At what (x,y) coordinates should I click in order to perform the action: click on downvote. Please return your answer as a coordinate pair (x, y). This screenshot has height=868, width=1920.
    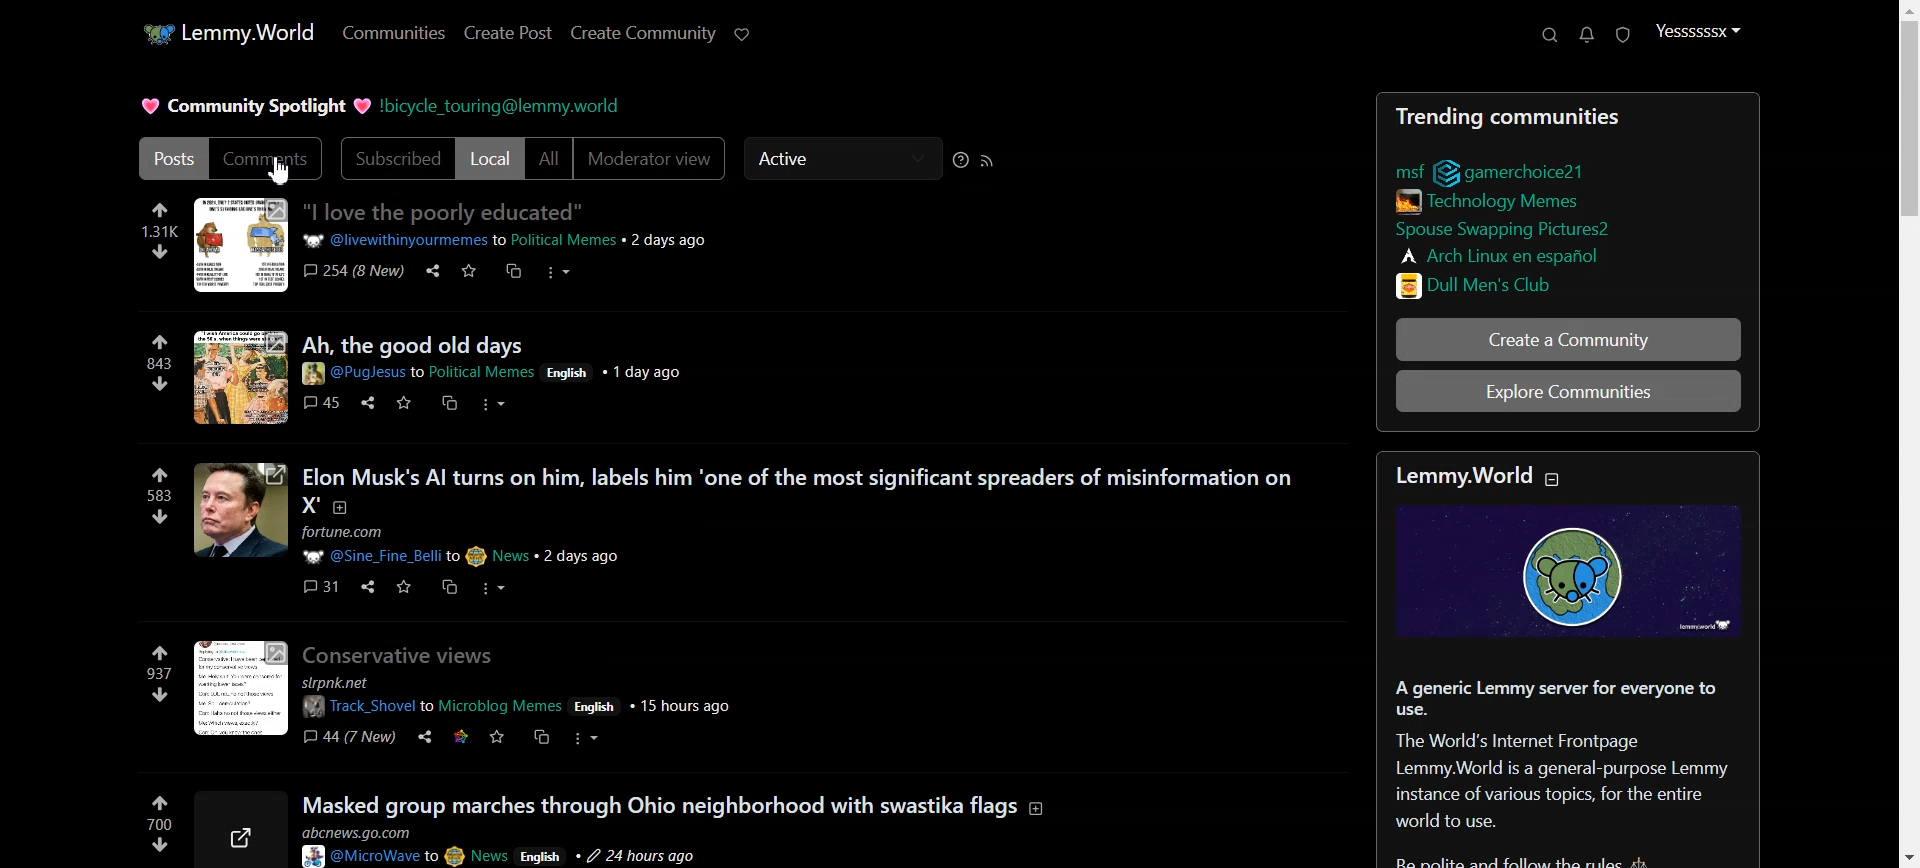
    Looking at the image, I should click on (158, 250).